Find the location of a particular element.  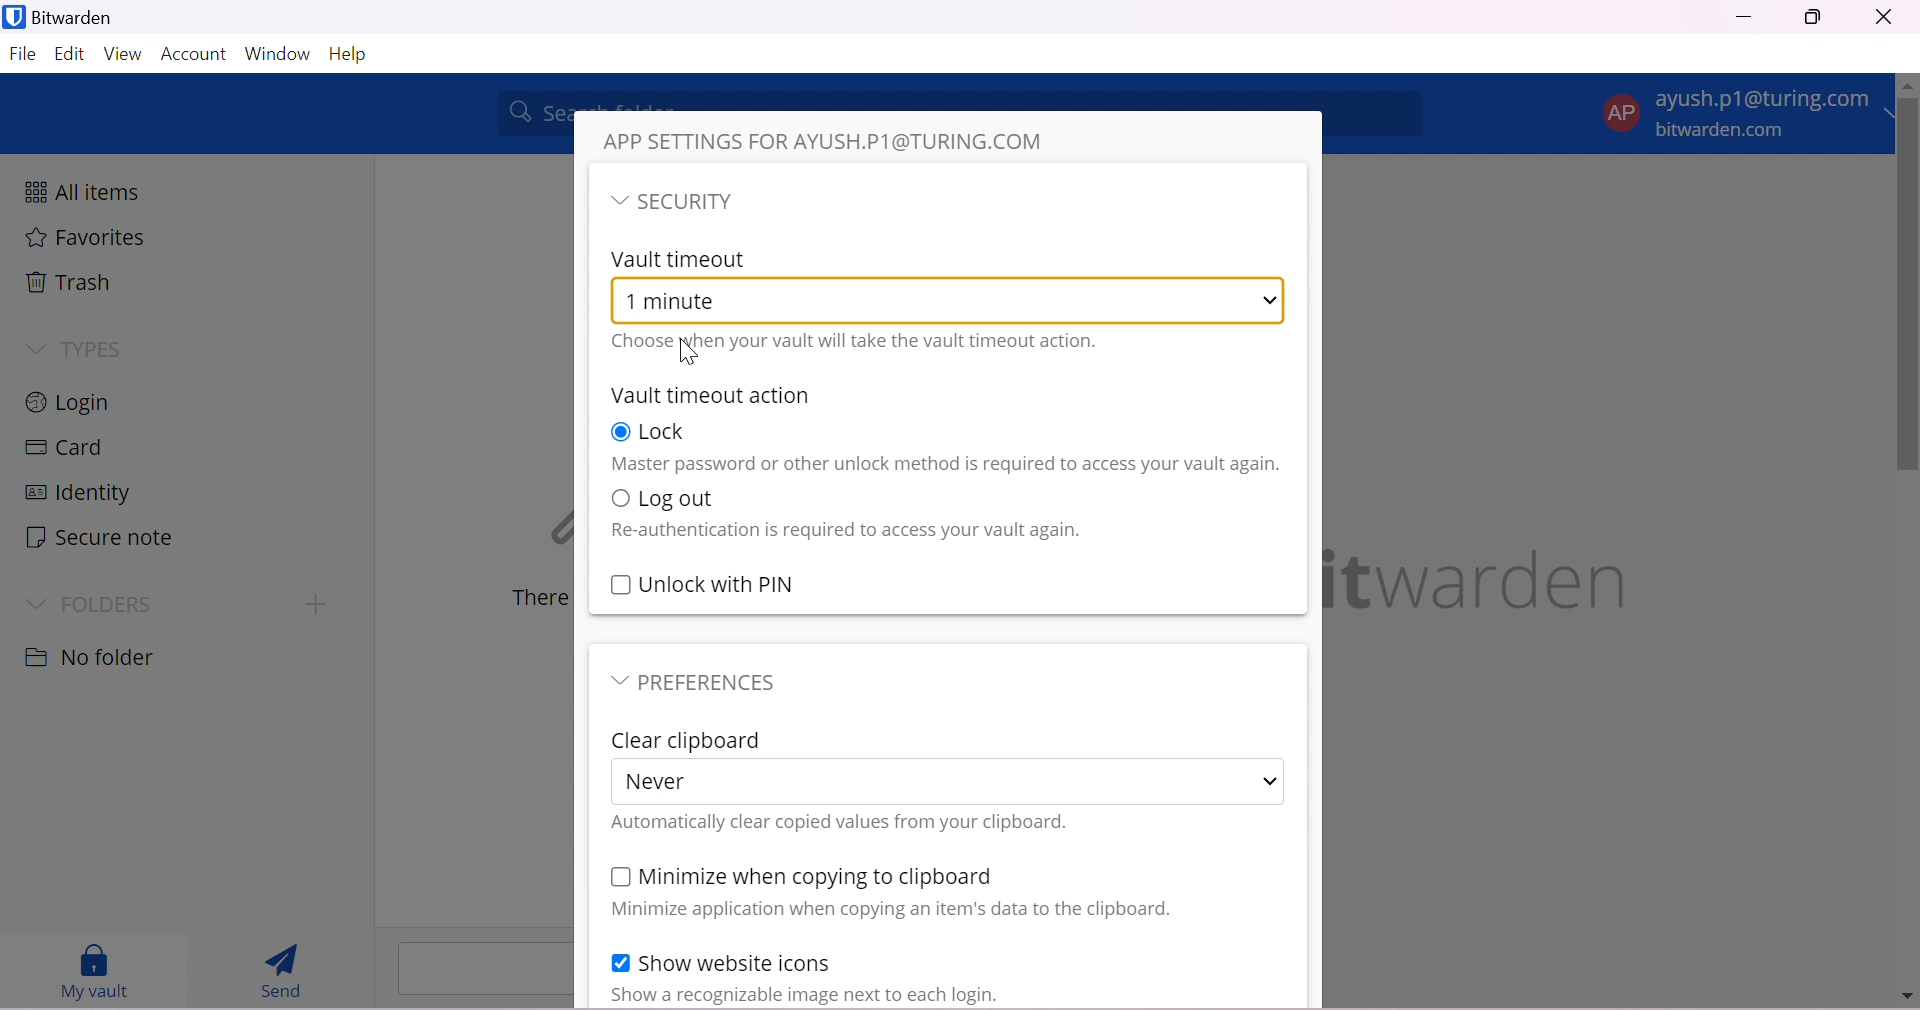

TYPES is located at coordinates (99, 351).